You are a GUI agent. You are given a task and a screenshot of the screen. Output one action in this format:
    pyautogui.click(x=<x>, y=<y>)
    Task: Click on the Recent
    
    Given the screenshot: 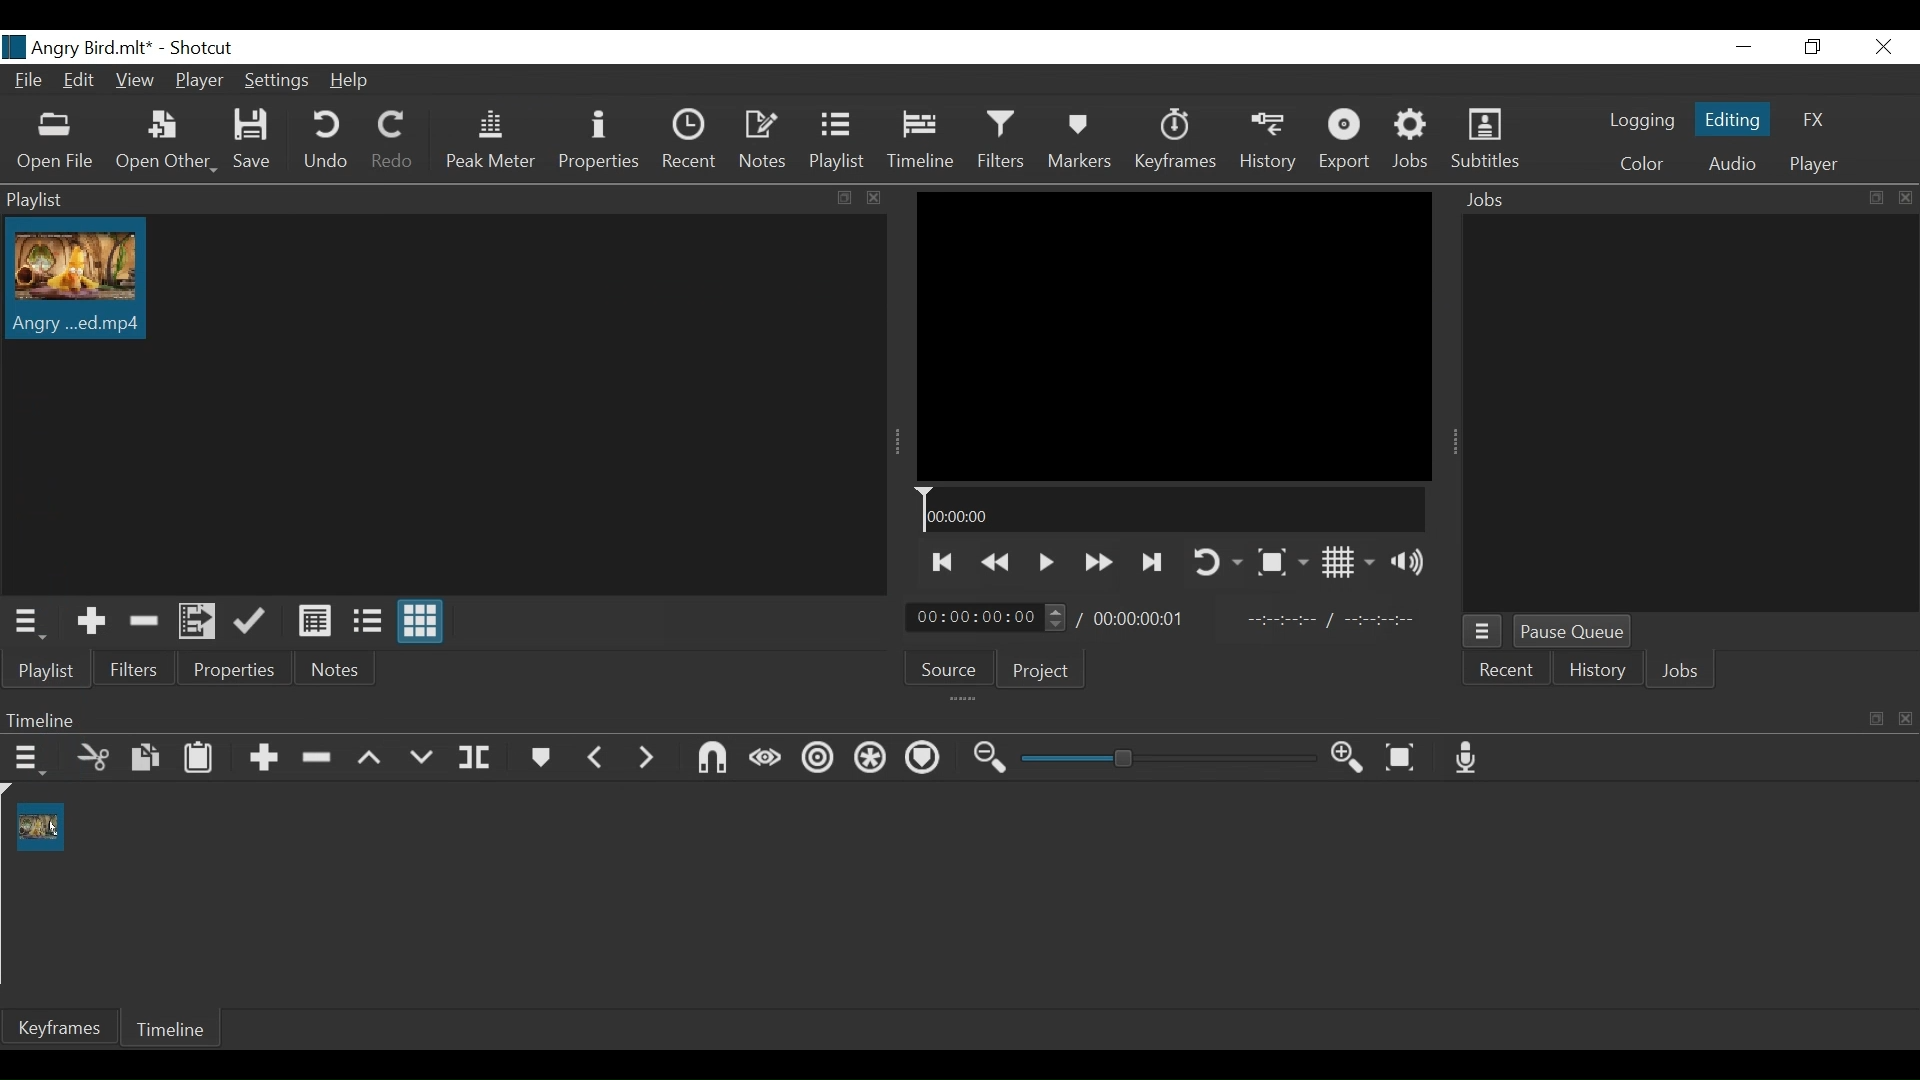 What is the action you would take?
    pyautogui.click(x=691, y=140)
    